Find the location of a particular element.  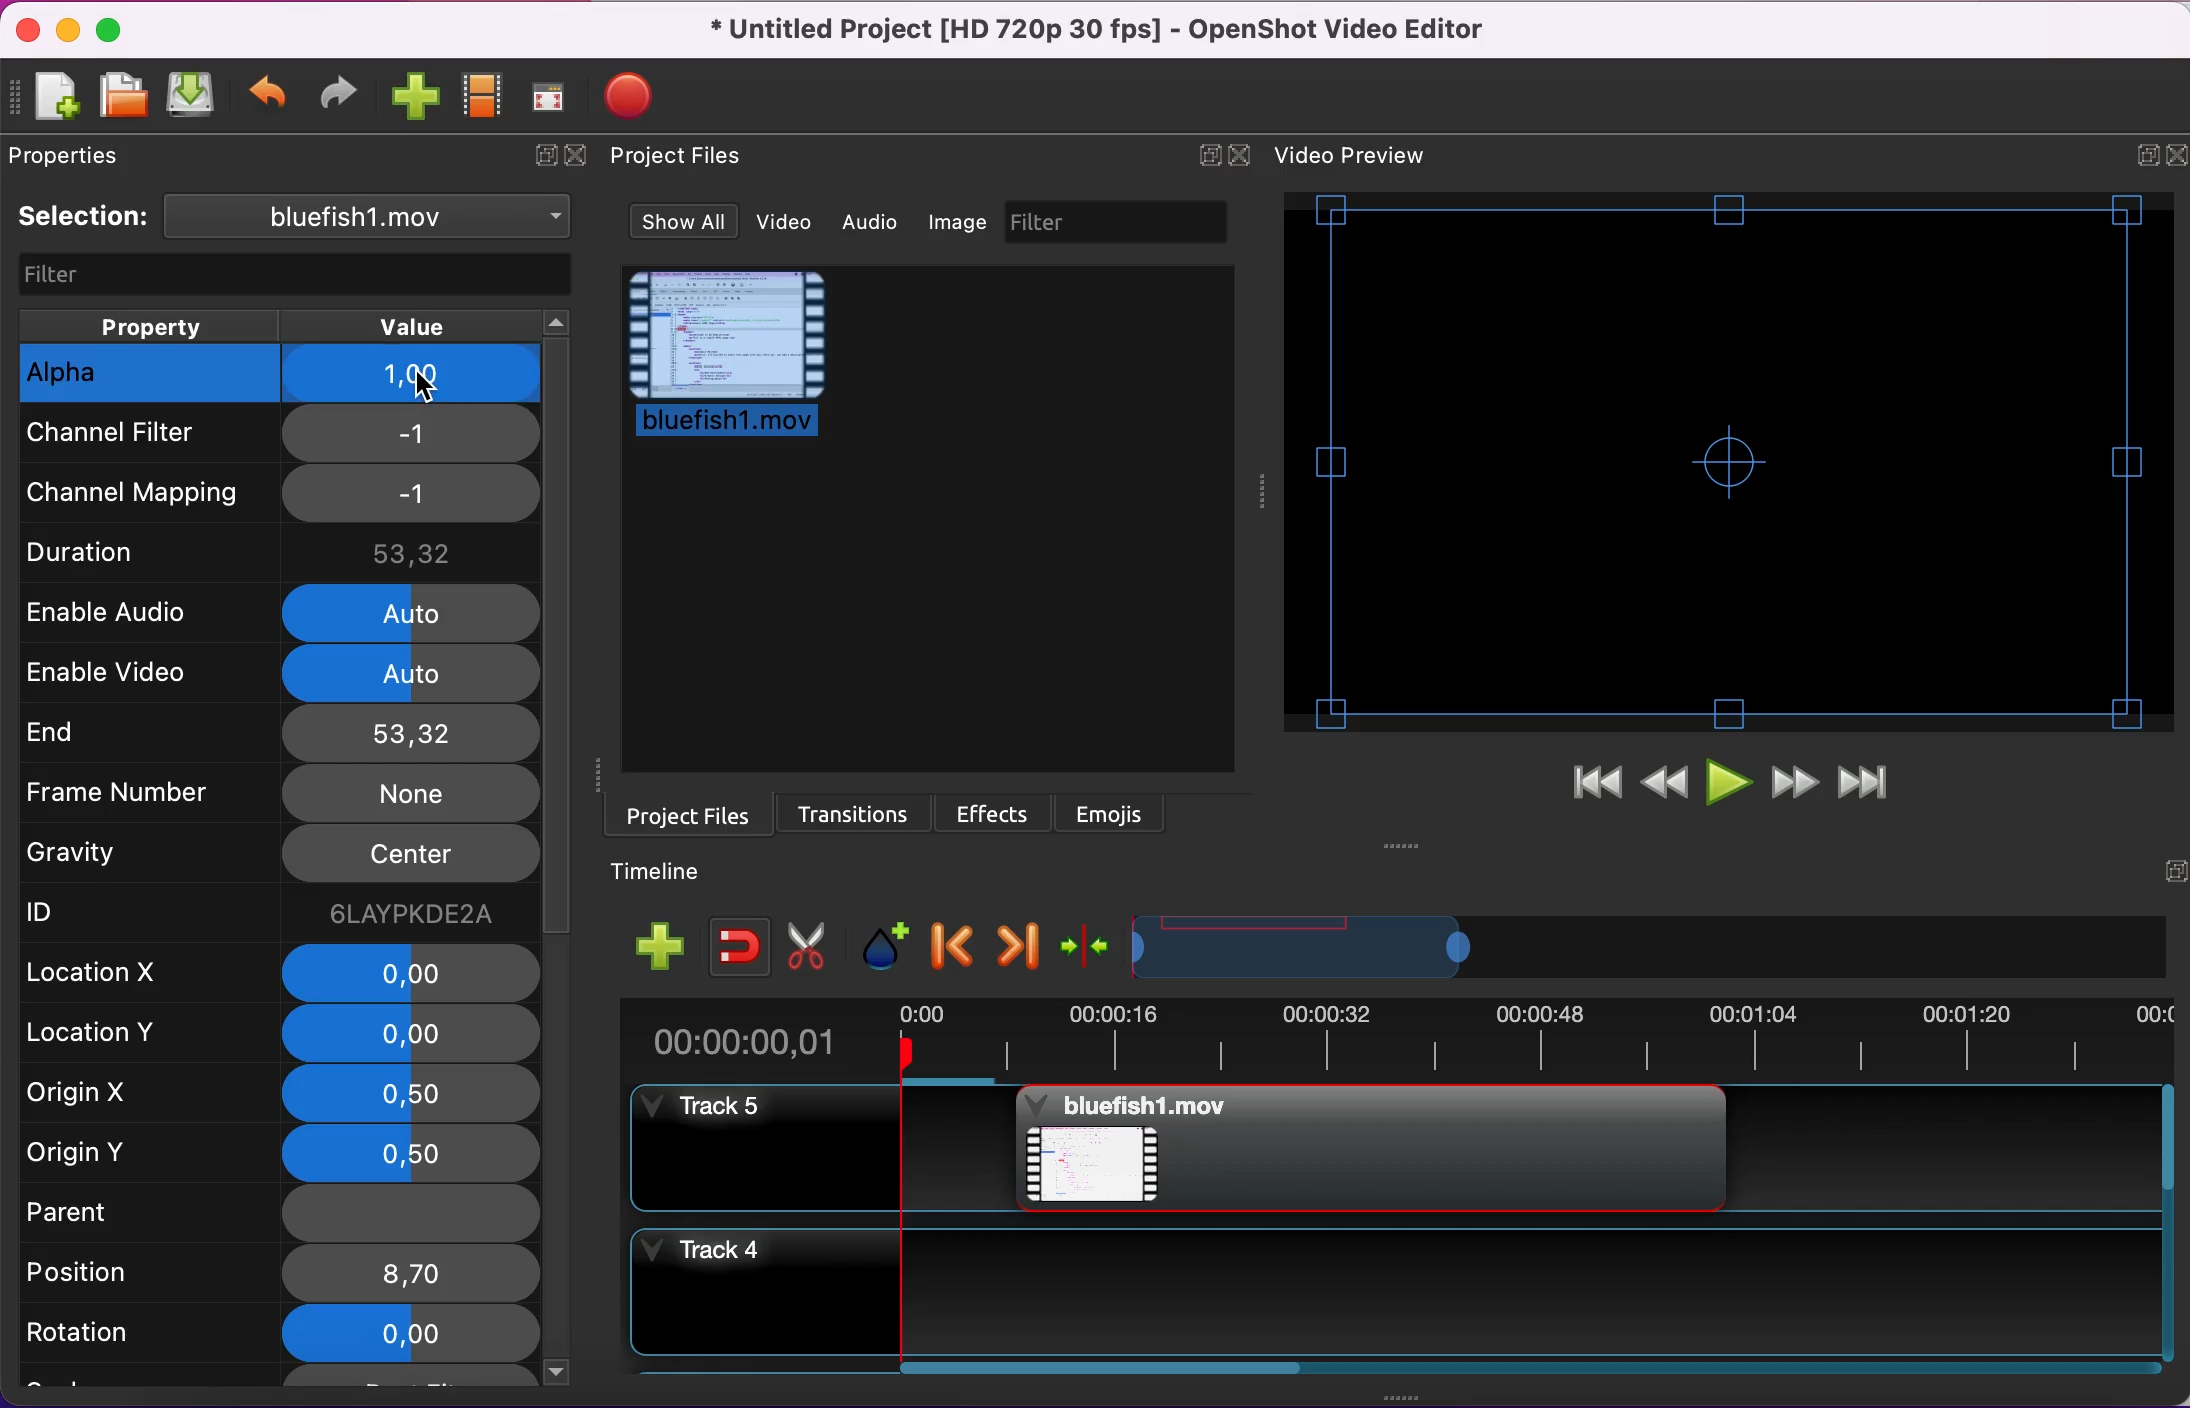

1 is located at coordinates (415, 377).